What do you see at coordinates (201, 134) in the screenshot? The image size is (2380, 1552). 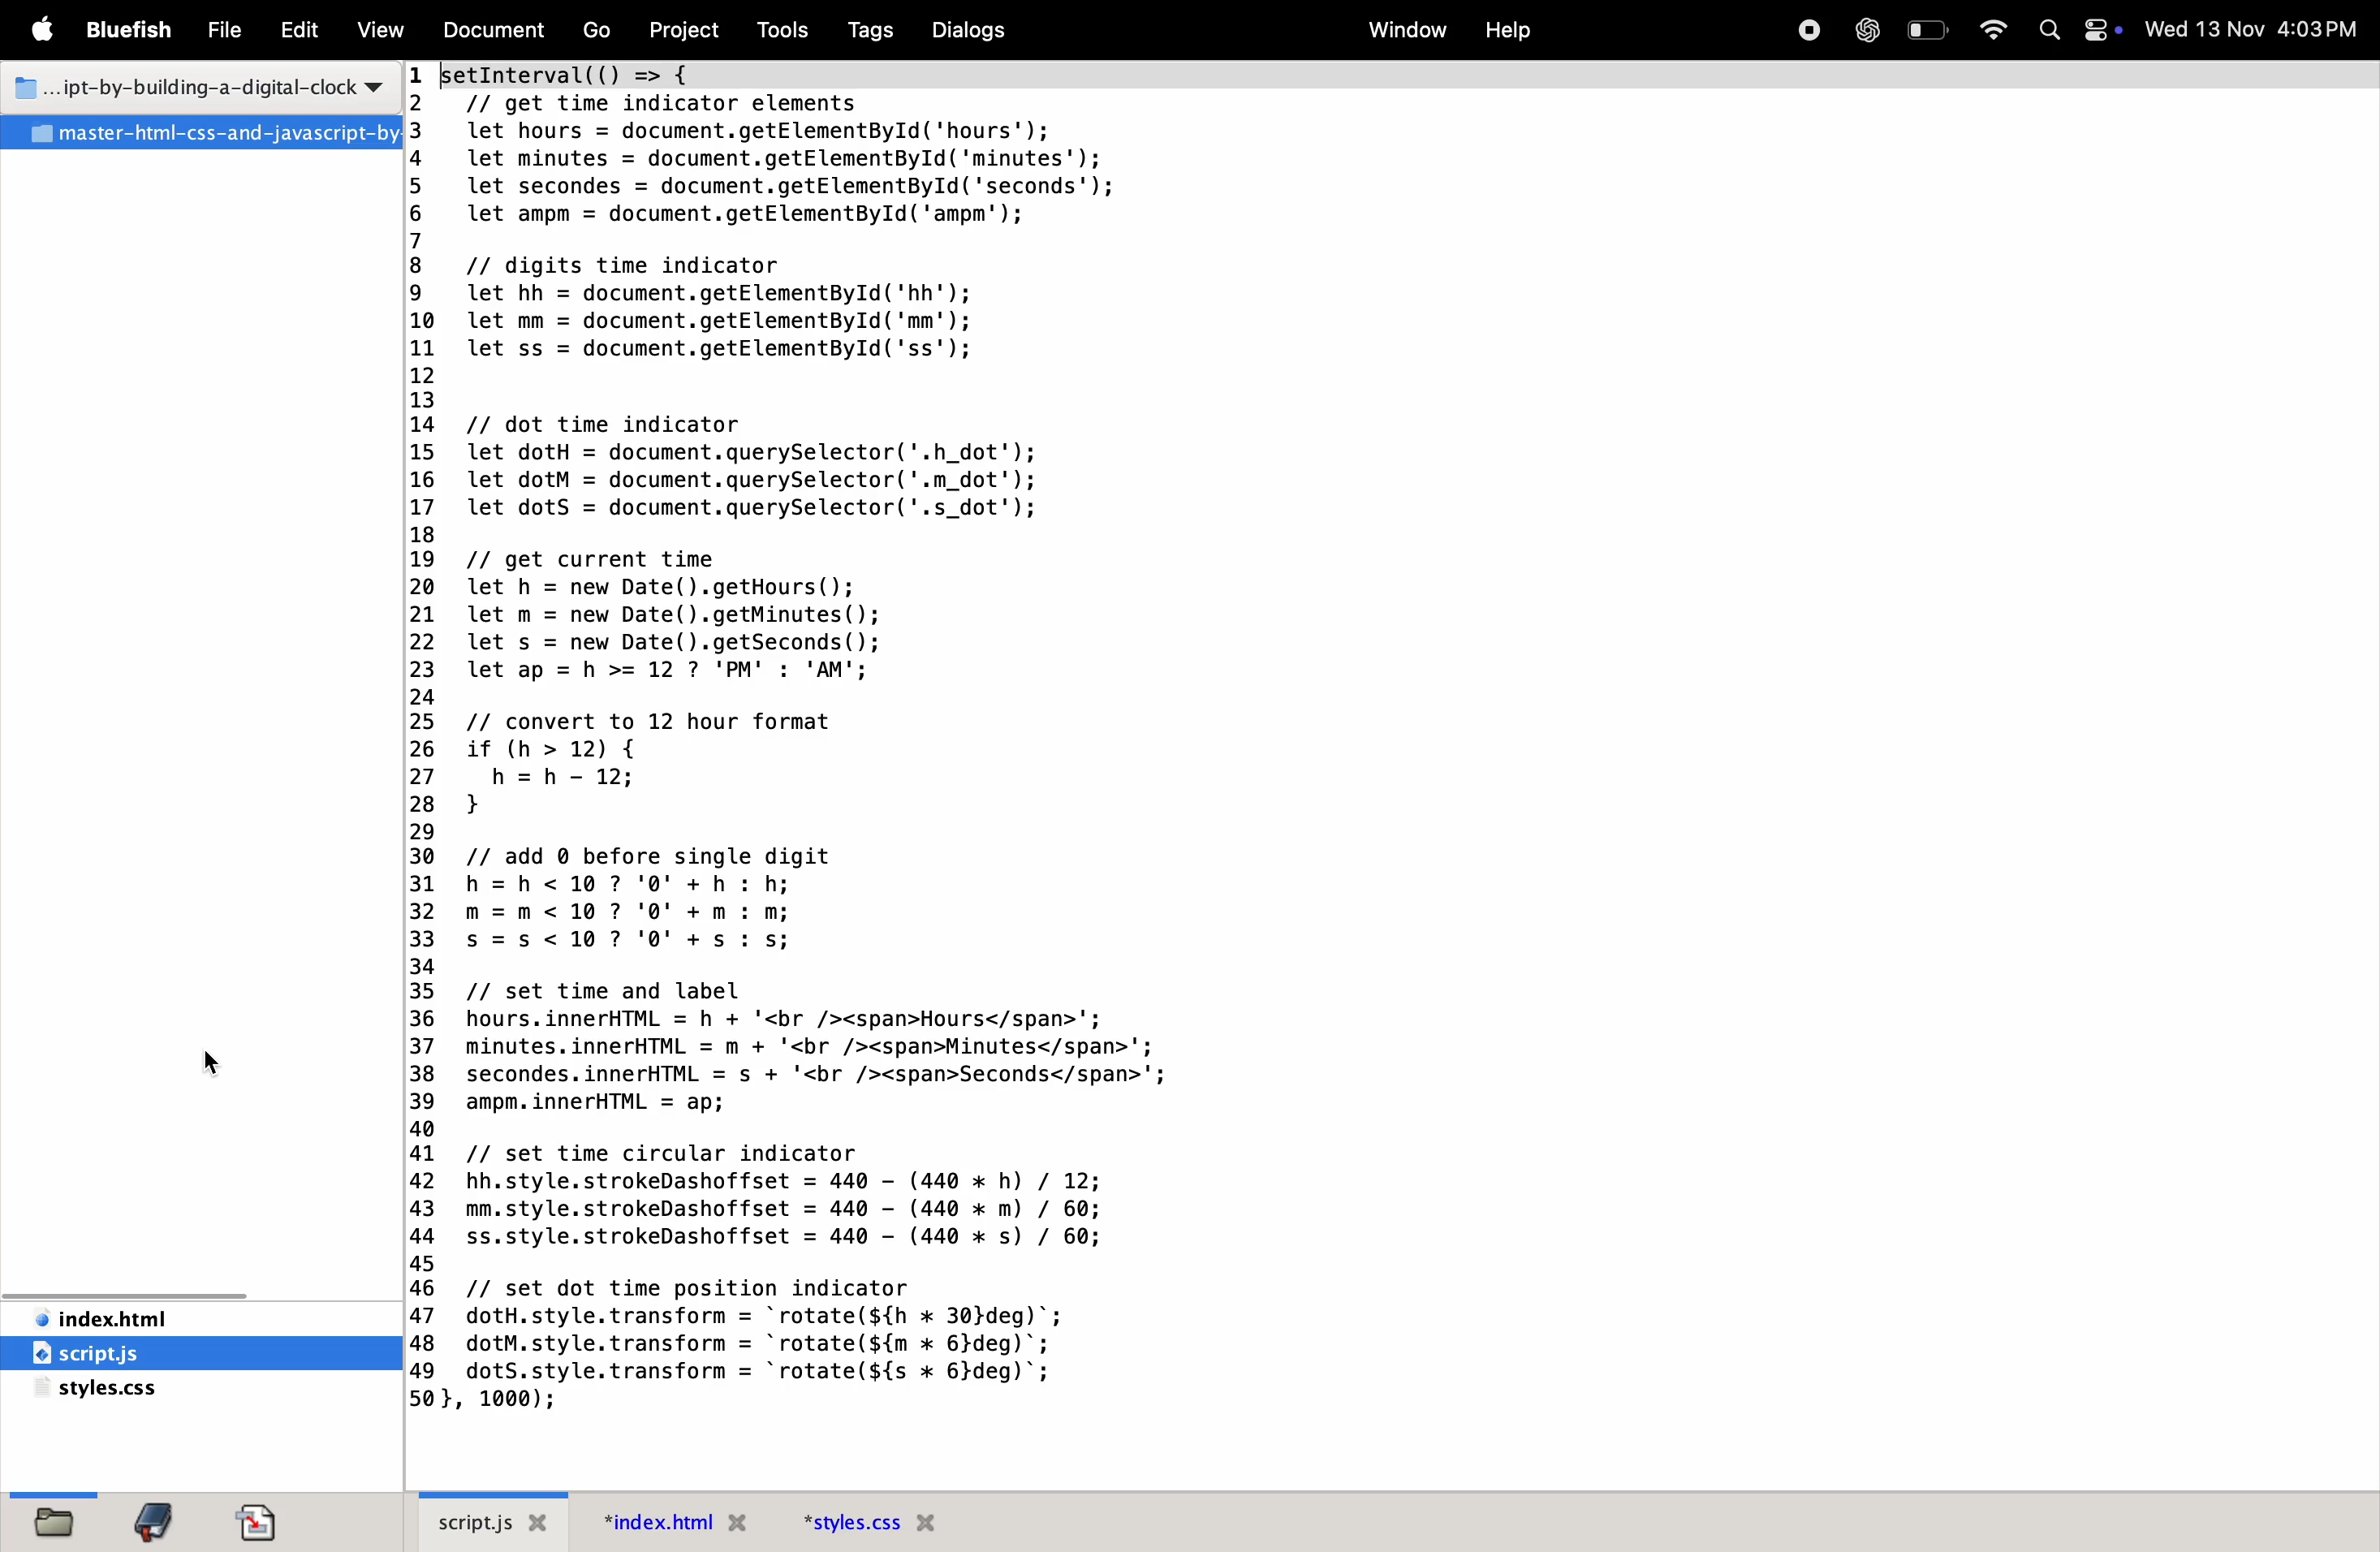 I see `file master` at bounding box center [201, 134].